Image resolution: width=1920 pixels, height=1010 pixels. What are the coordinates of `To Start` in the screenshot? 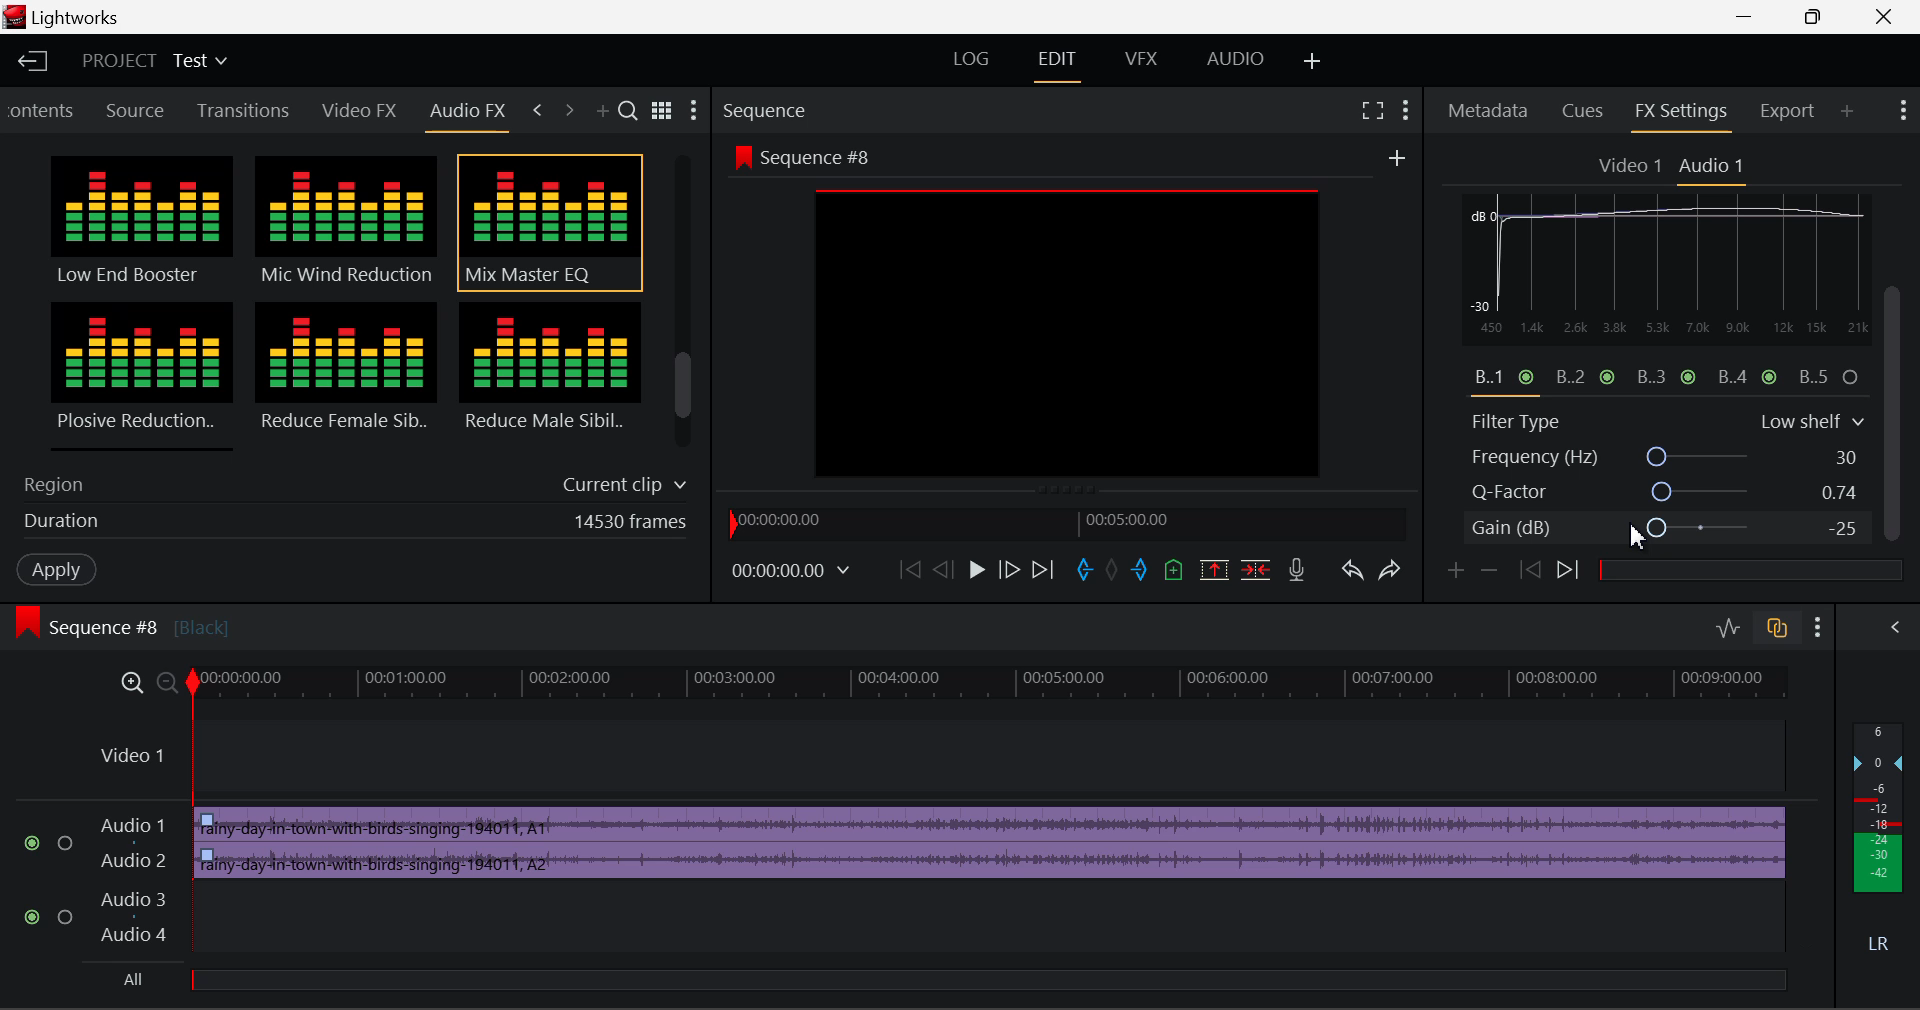 It's located at (908, 571).